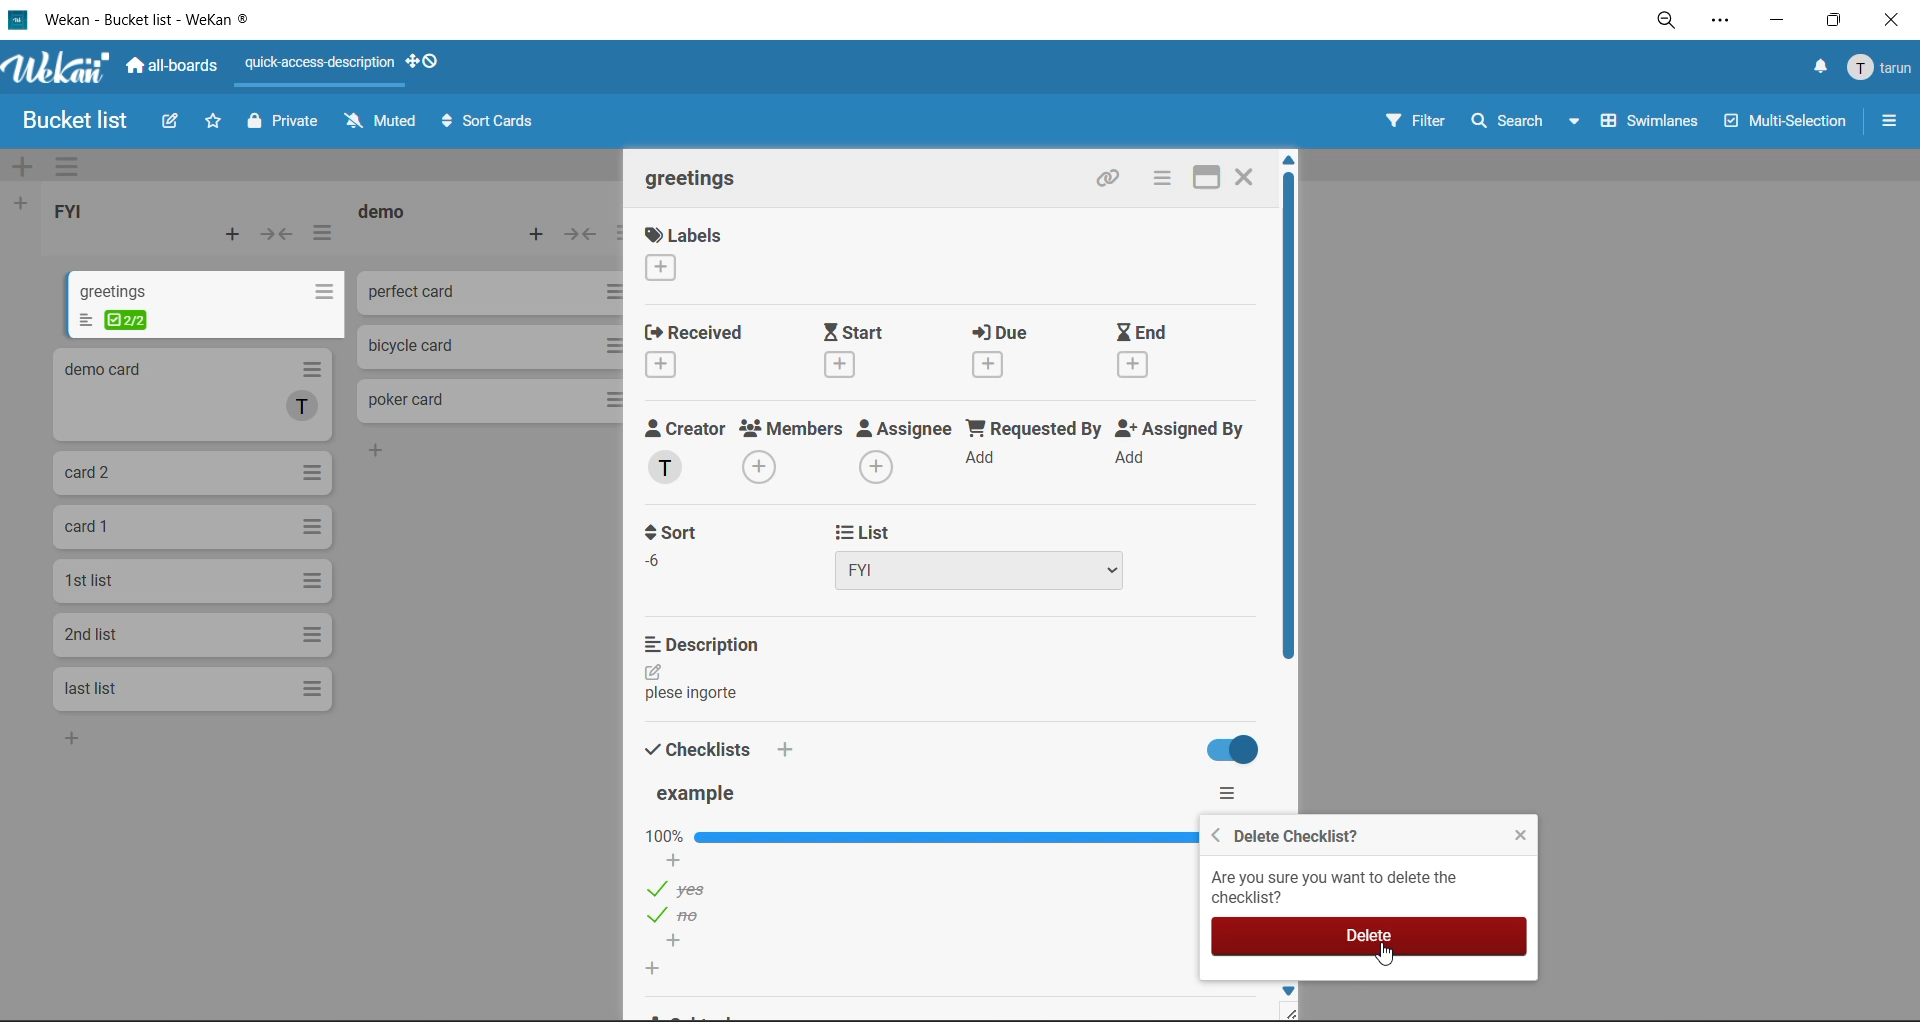 The image size is (1920, 1022). Describe the element at coordinates (652, 670) in the screenshot. I see `edit` at that location.